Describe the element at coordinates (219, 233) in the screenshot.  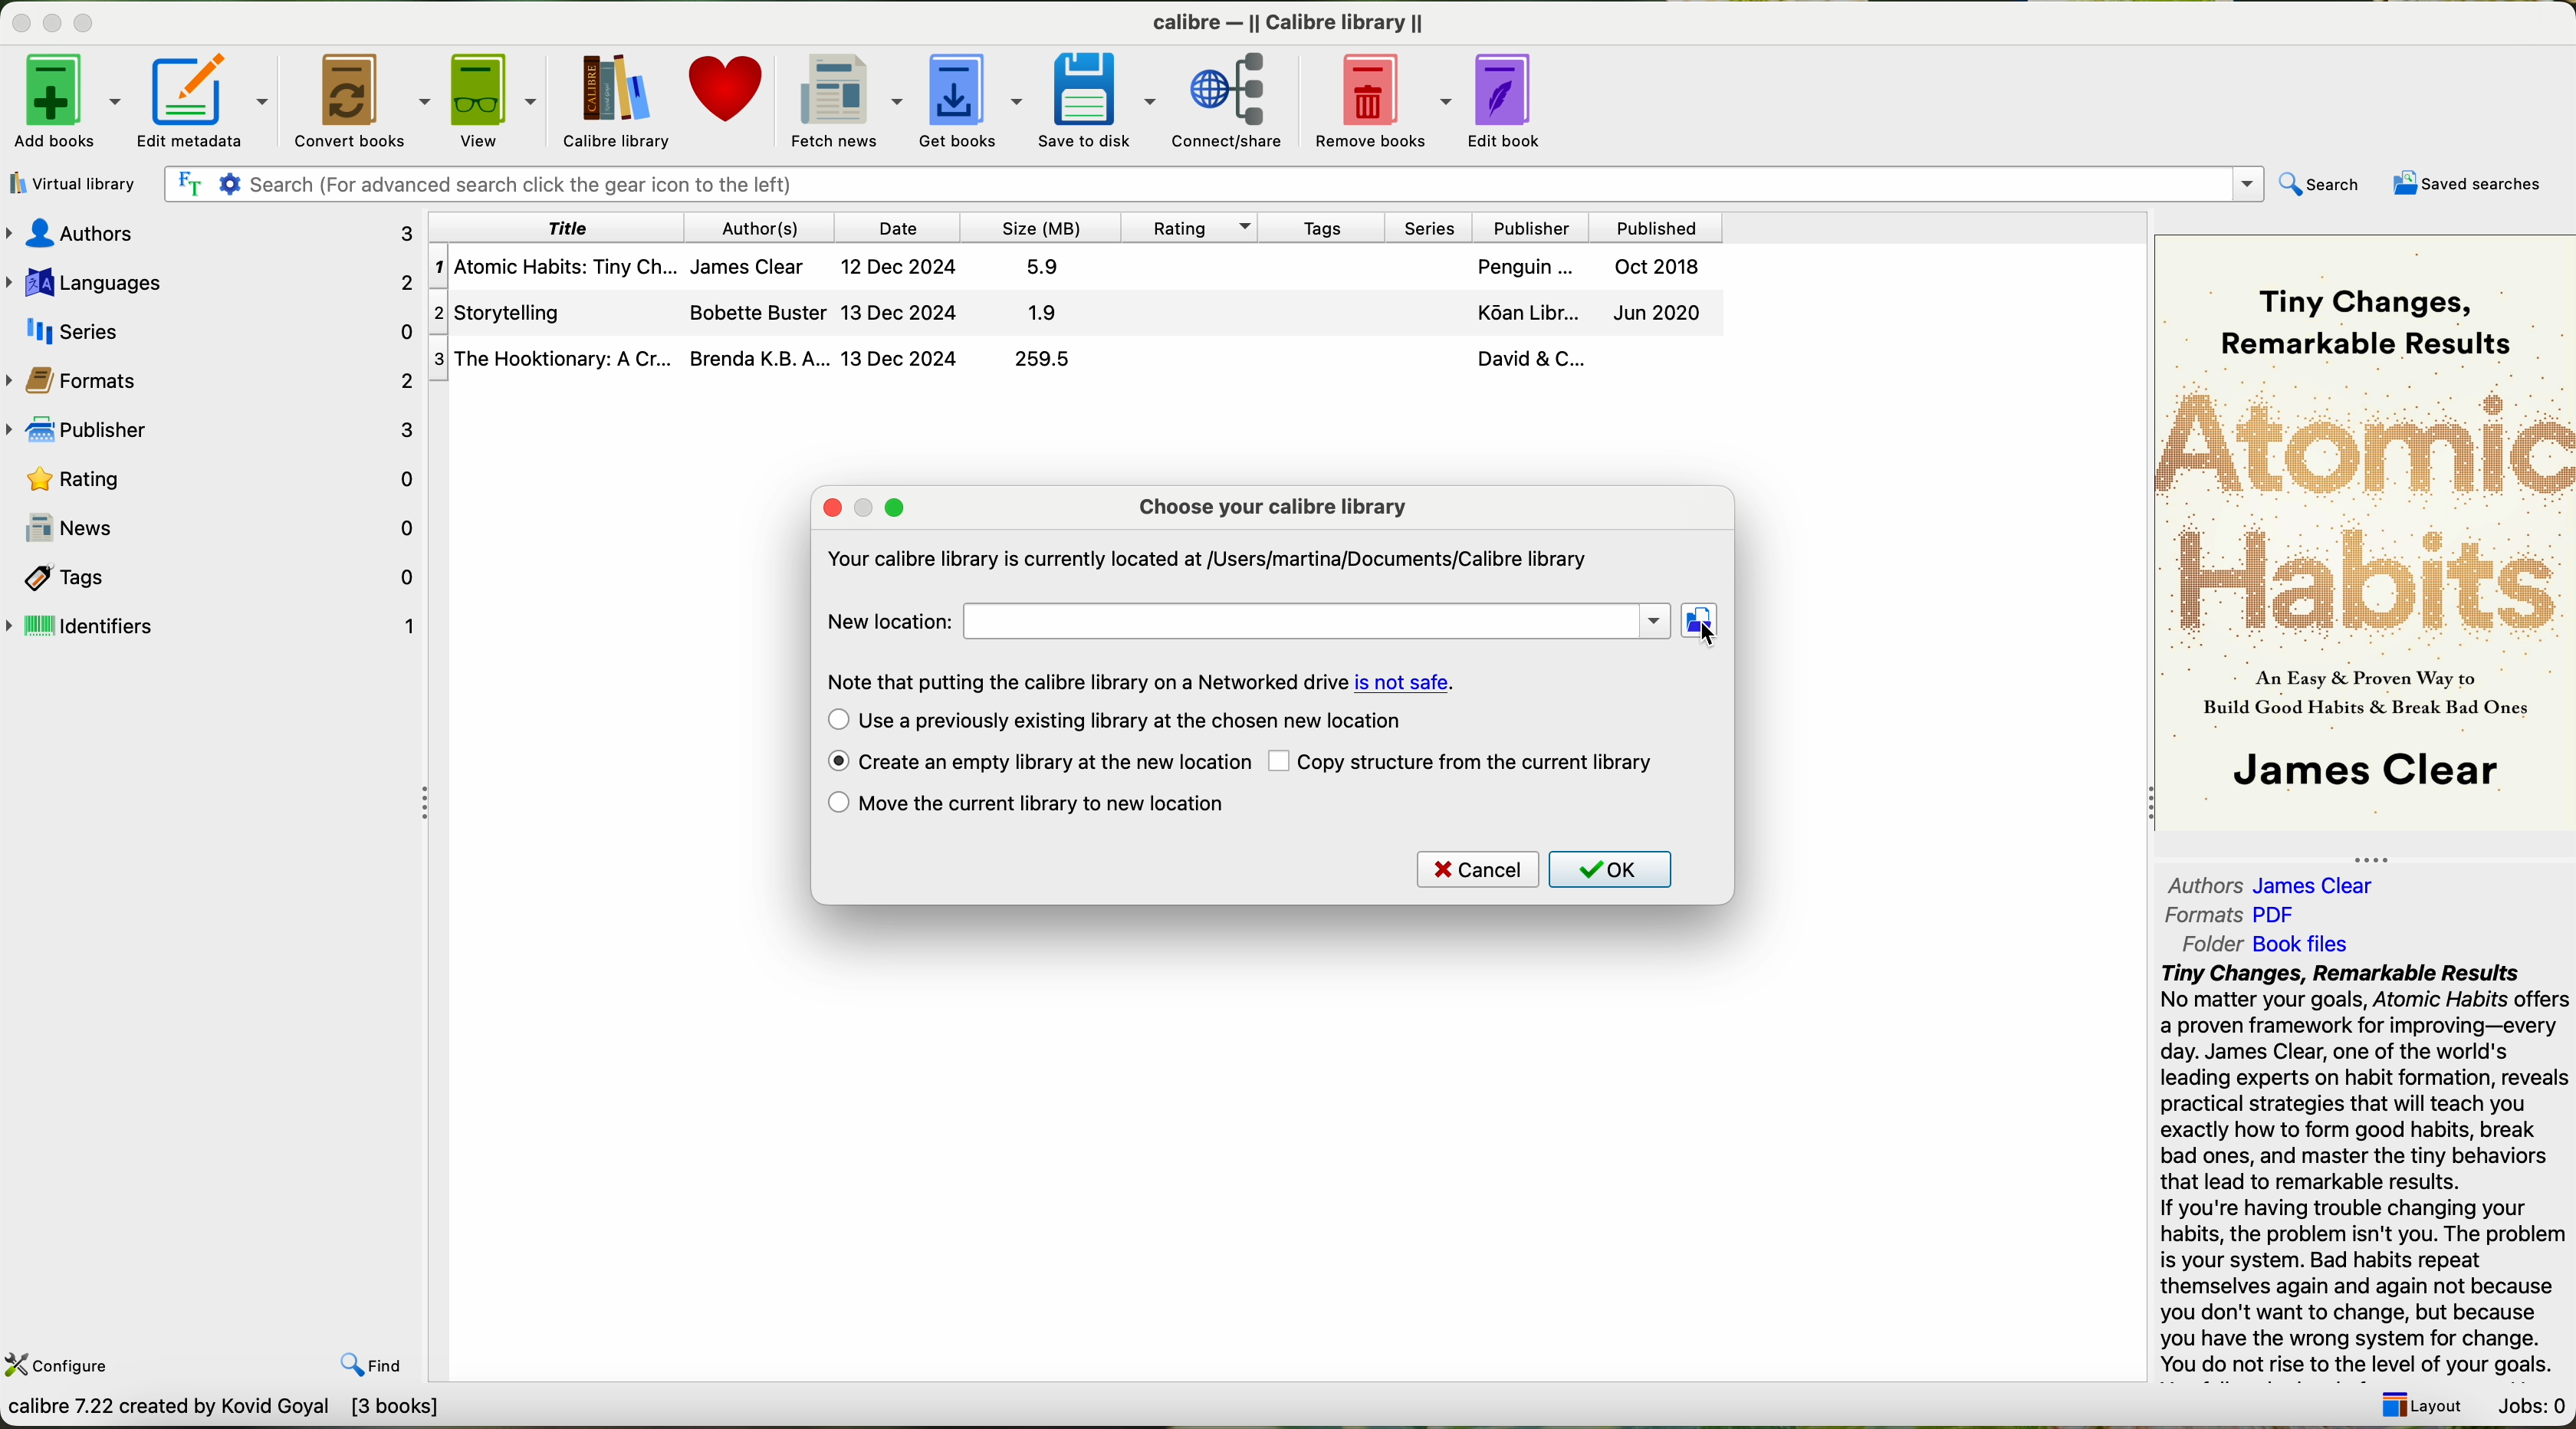
I see `authors` at that location.